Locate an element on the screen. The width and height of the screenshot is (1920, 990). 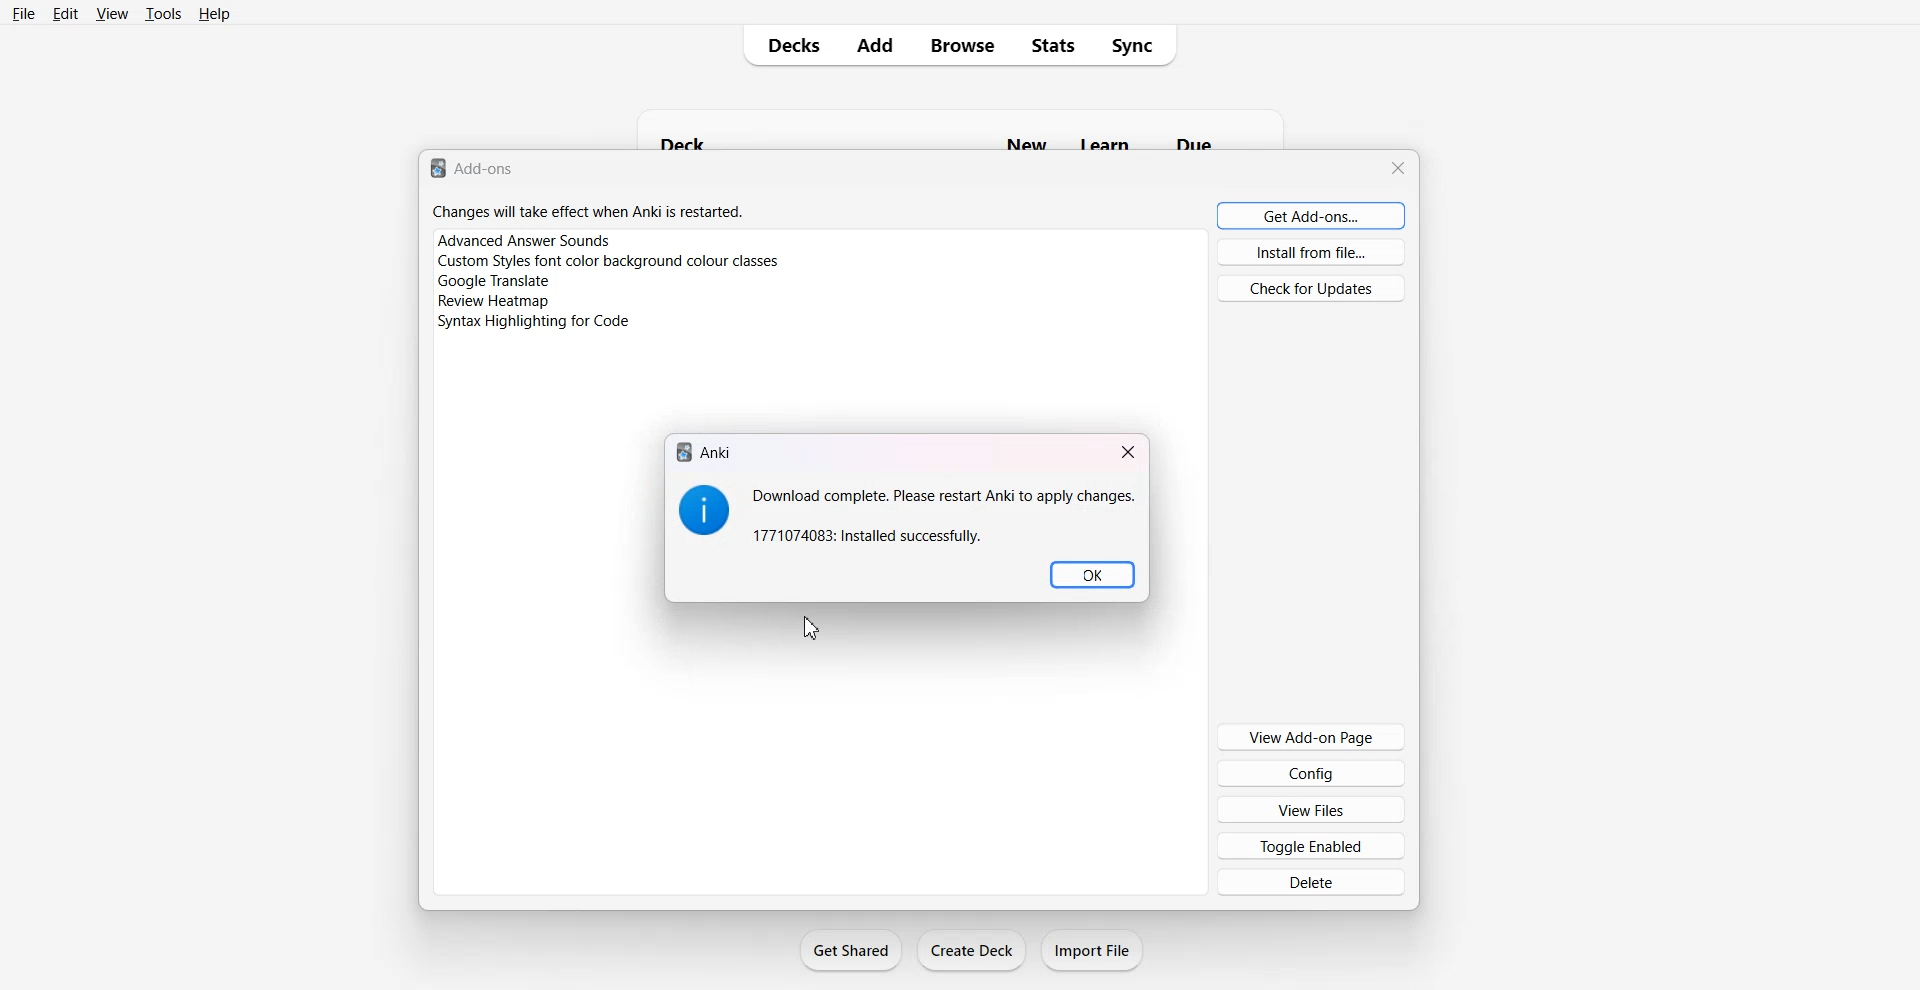
Edit is located at coordinates (64, 14).